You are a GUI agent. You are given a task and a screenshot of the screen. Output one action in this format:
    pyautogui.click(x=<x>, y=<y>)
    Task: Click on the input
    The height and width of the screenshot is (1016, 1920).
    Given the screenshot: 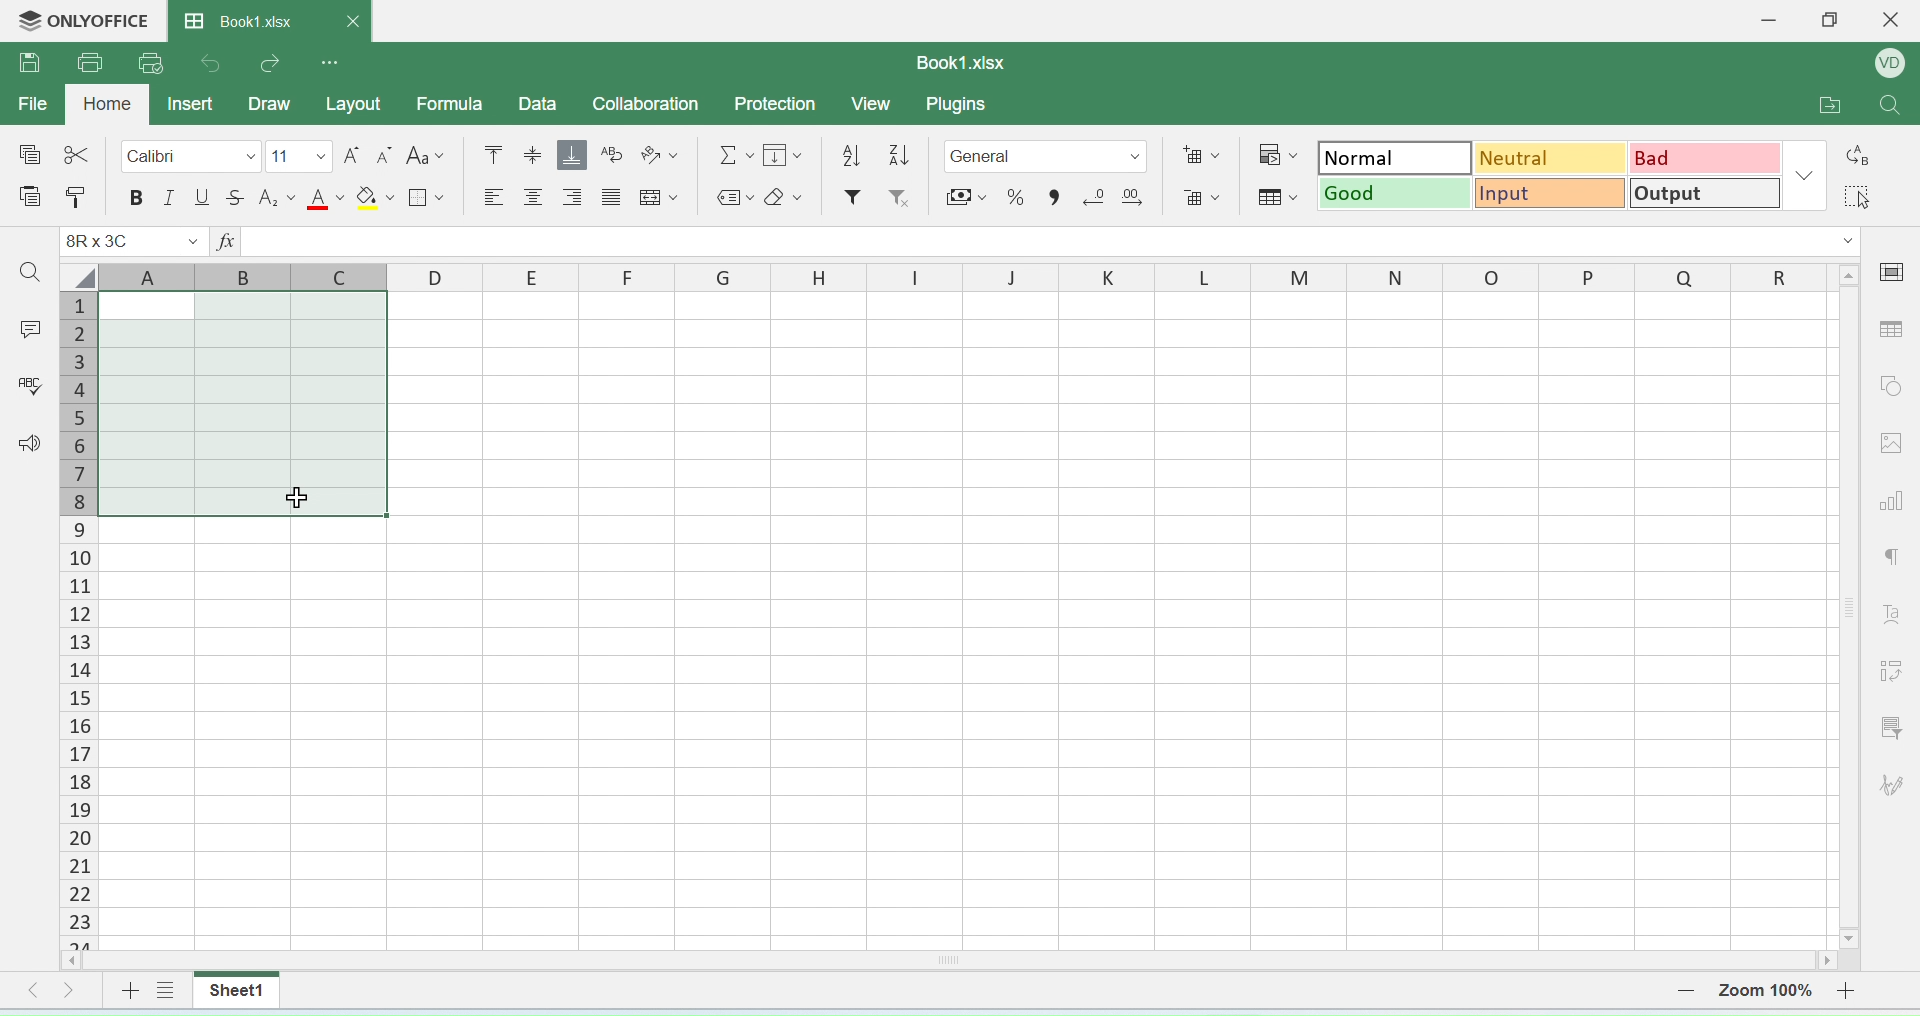 What is the action you would take?
    pyautogui.click(x=1547, y=192)
    